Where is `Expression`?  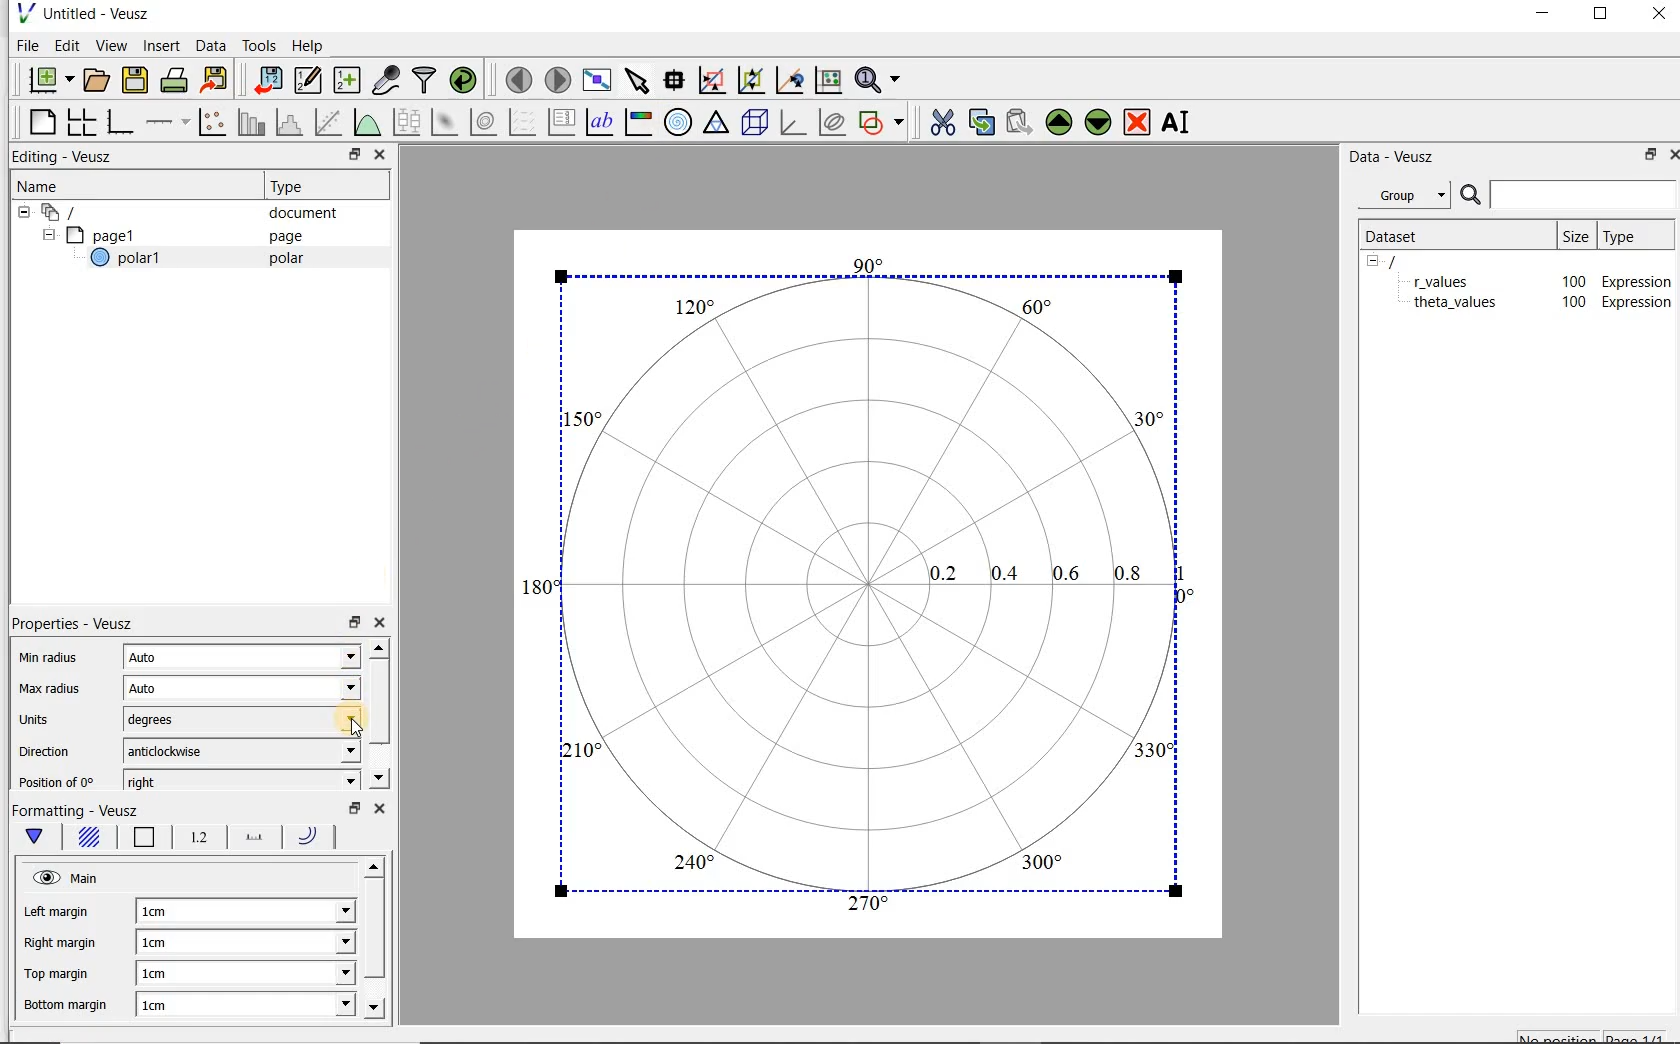 Expression is located at coordinates (1633, 277).